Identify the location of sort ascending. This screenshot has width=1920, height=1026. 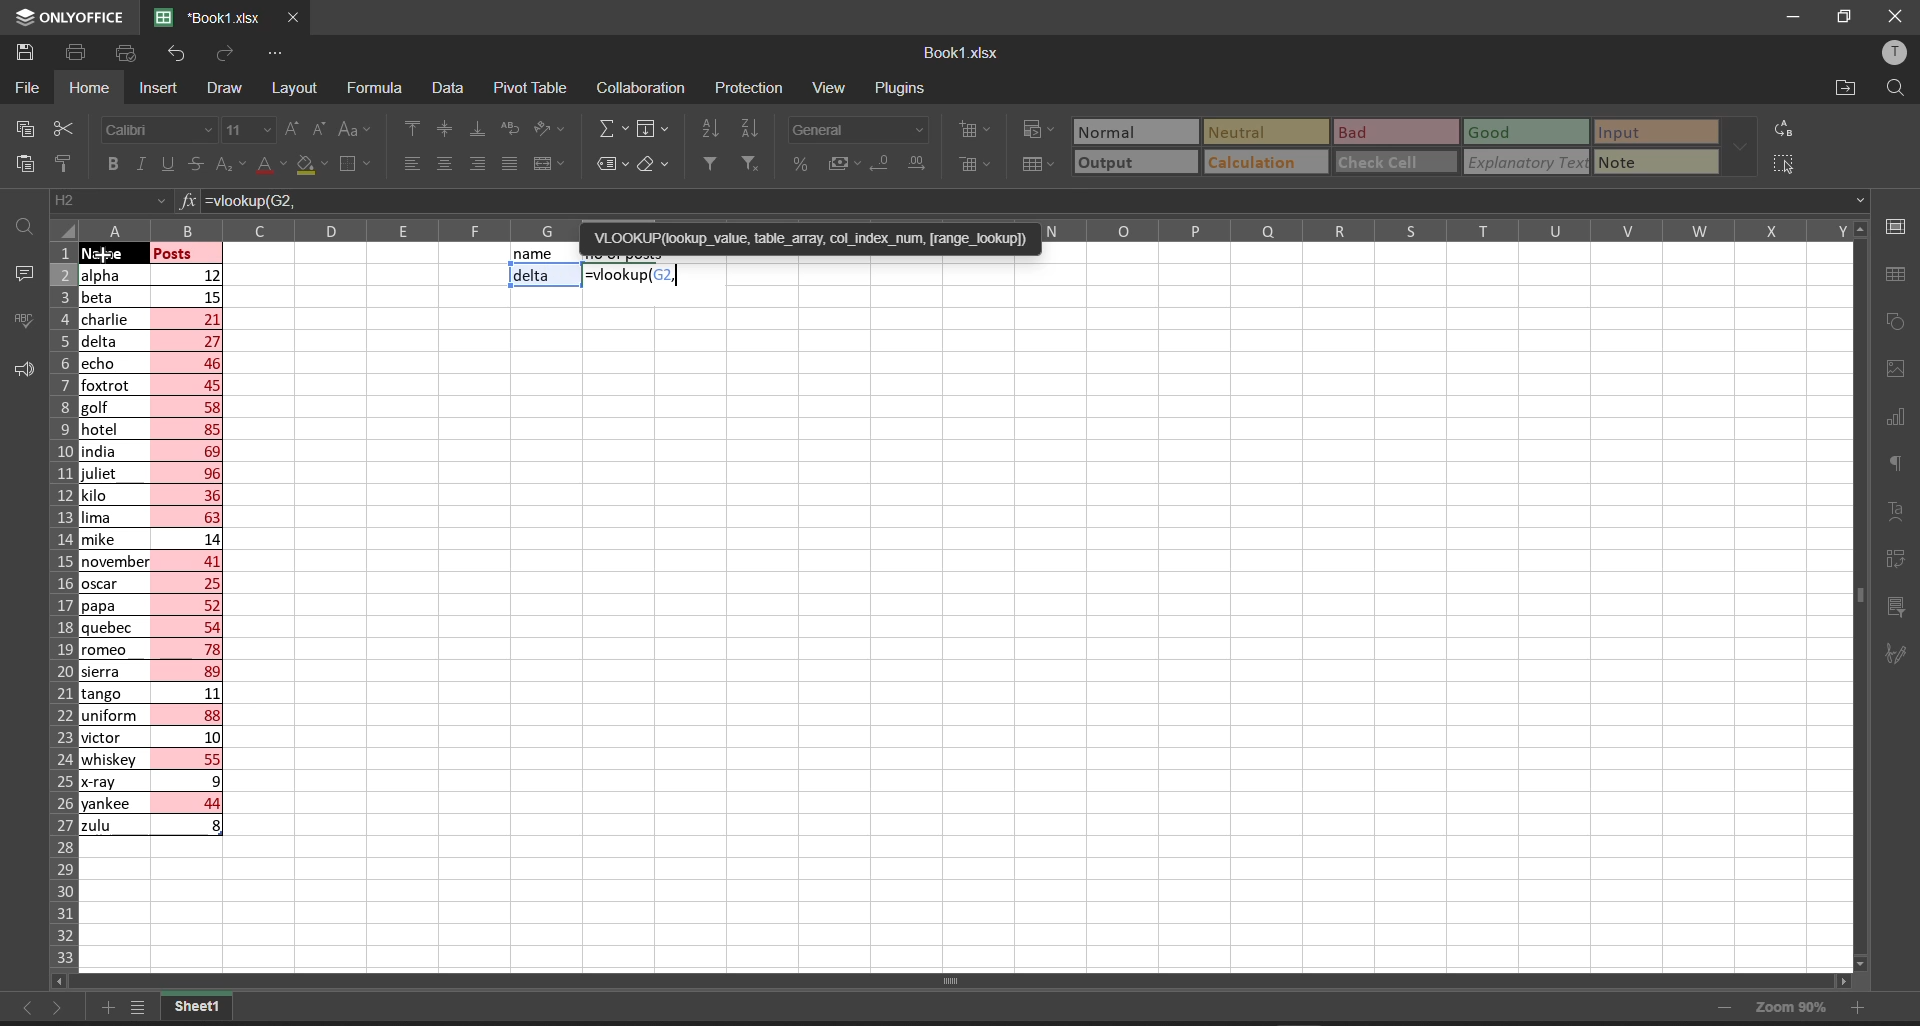
(712, 130).